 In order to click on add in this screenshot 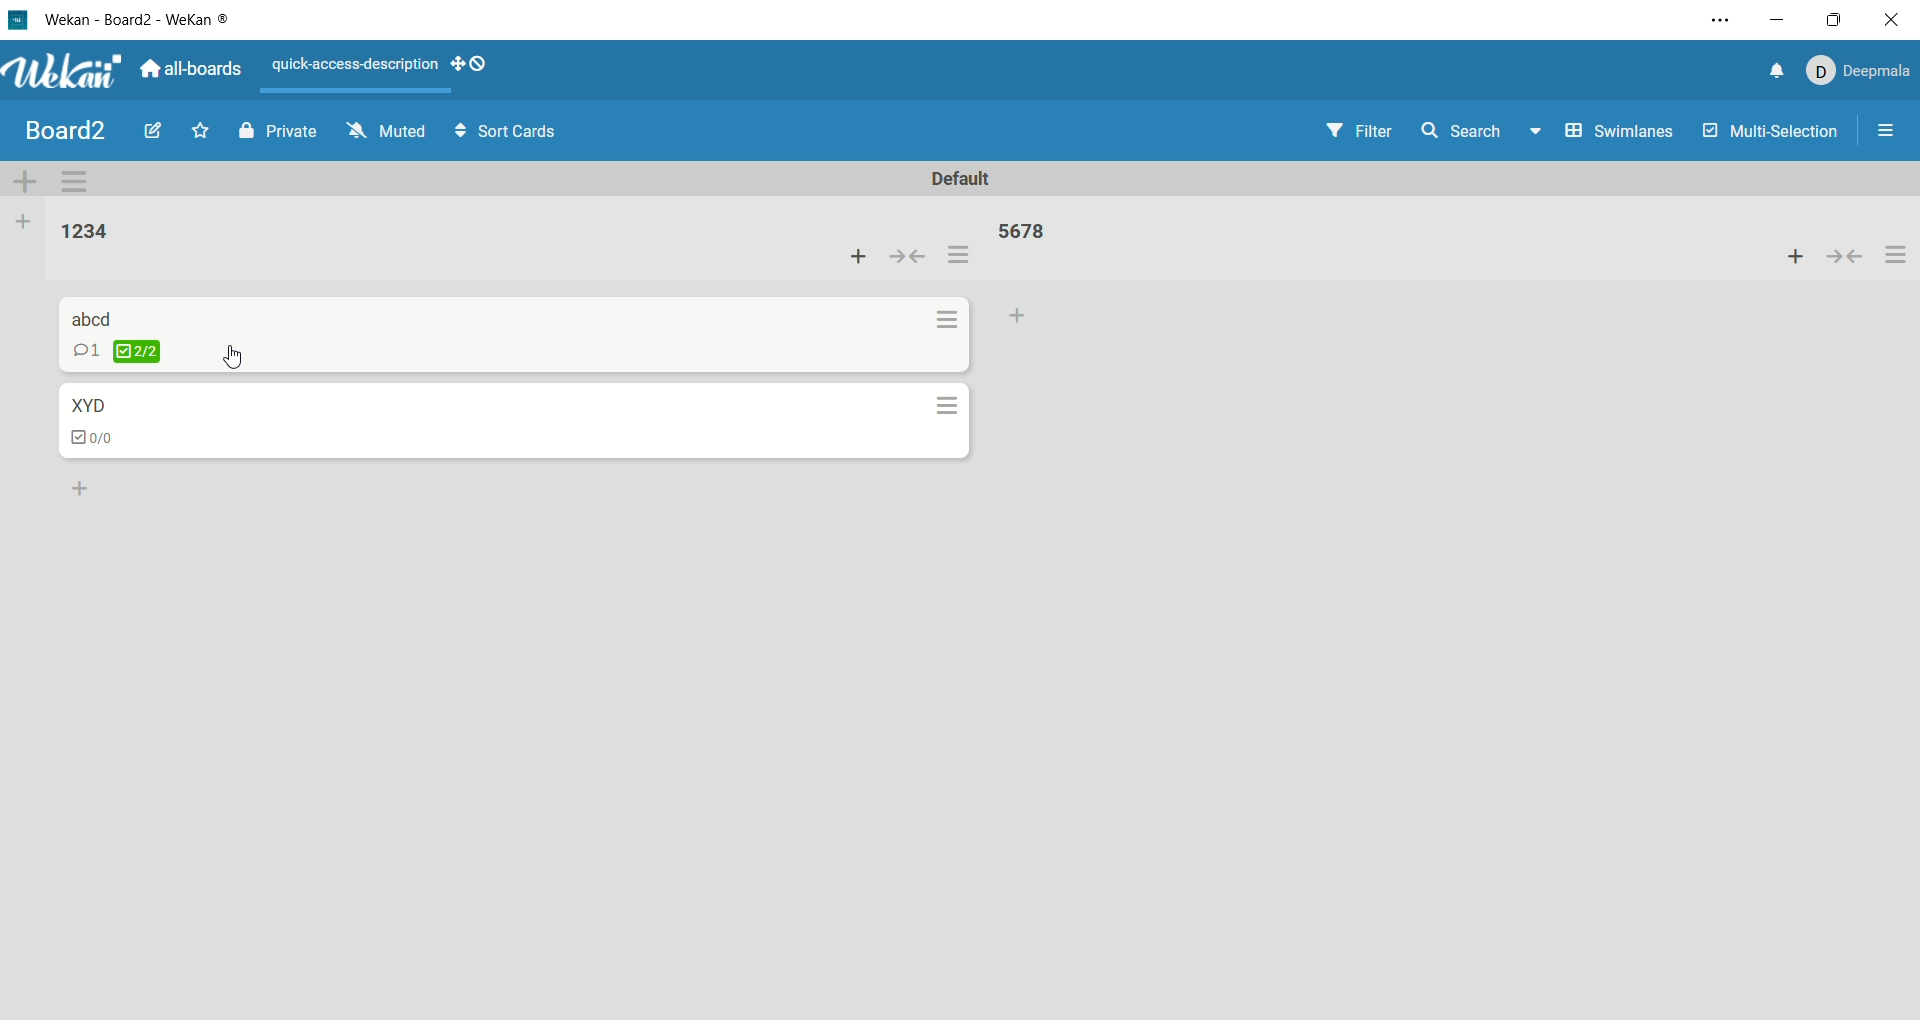, I will do `click(862, 258)`.